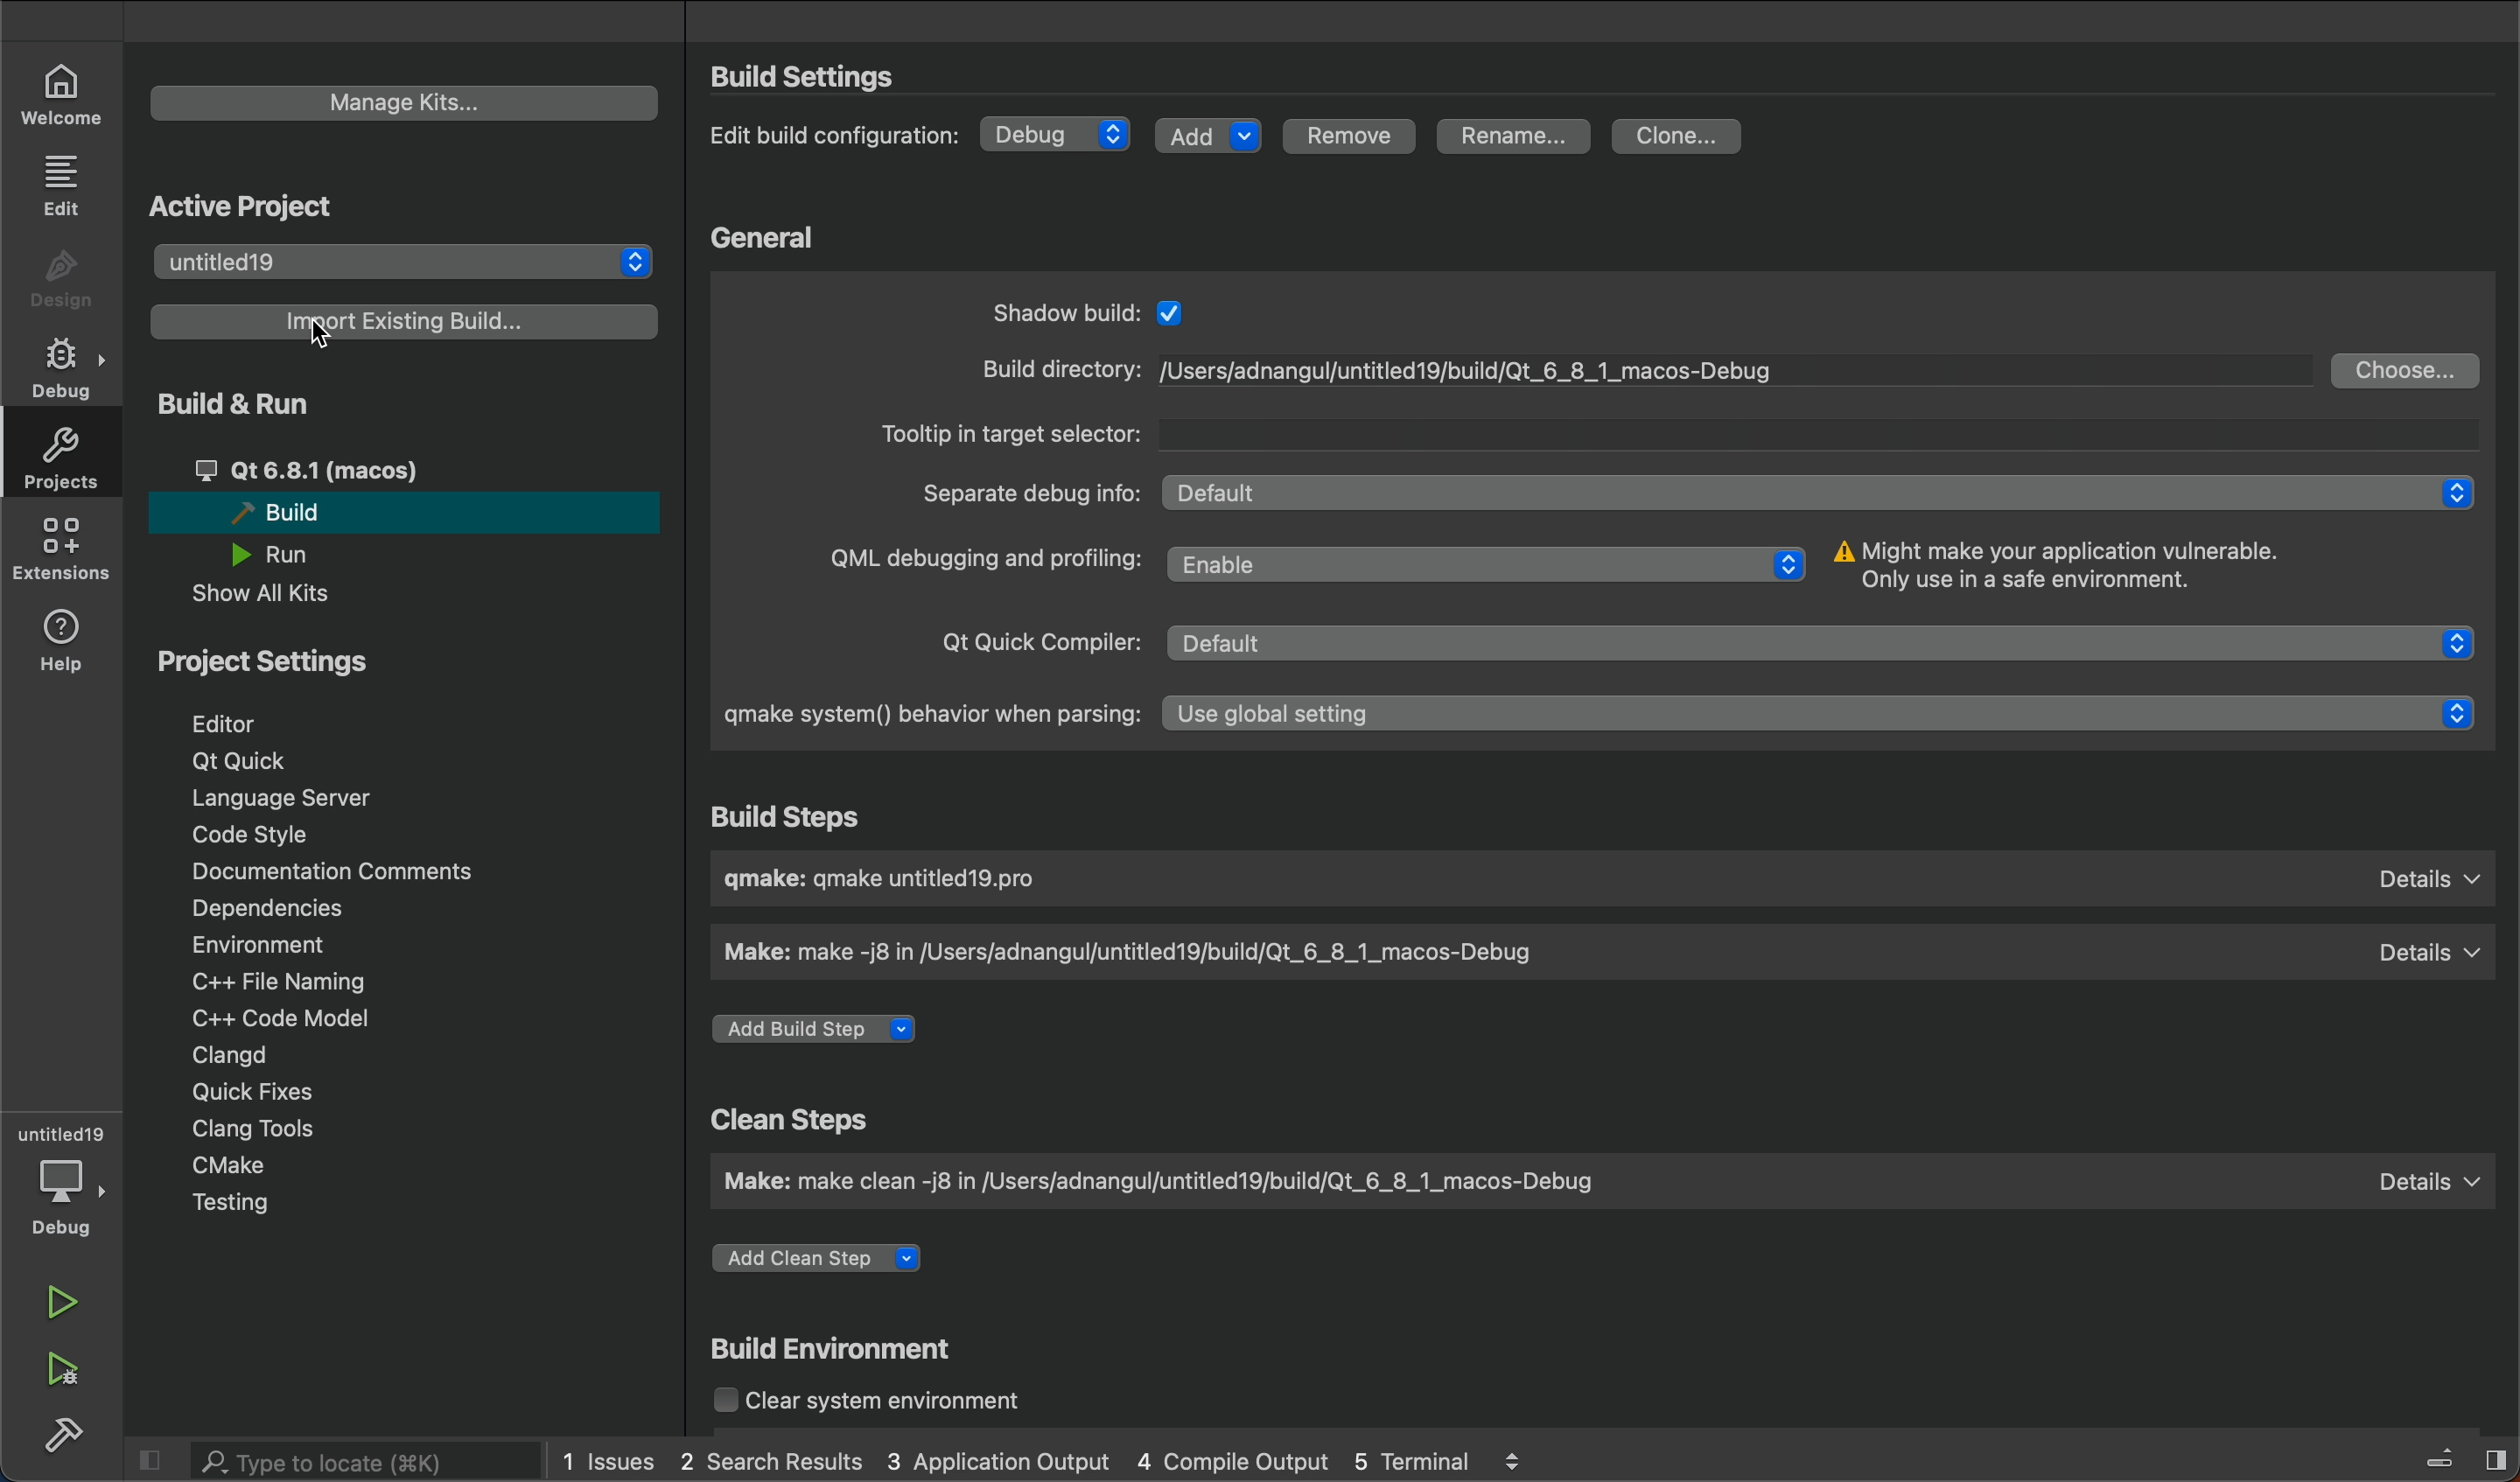 This screenshot has width=2520, height=1482. What do you see at coordinates (259, 835) in the screenshot?
I see `code style` at bounding box center [259, 835].